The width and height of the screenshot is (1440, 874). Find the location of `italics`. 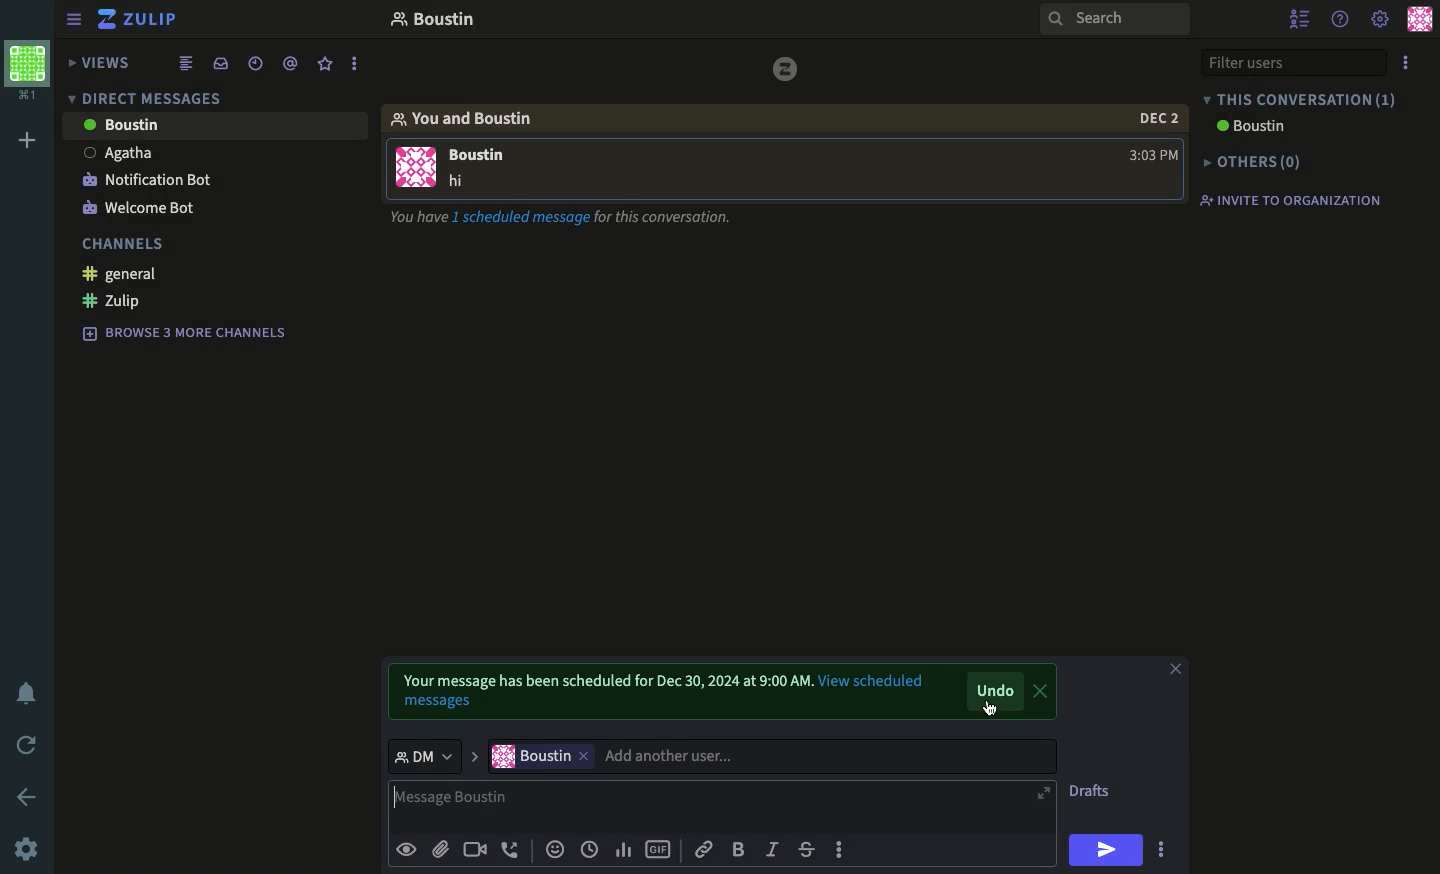

italics is located at coordinates (773, 848).